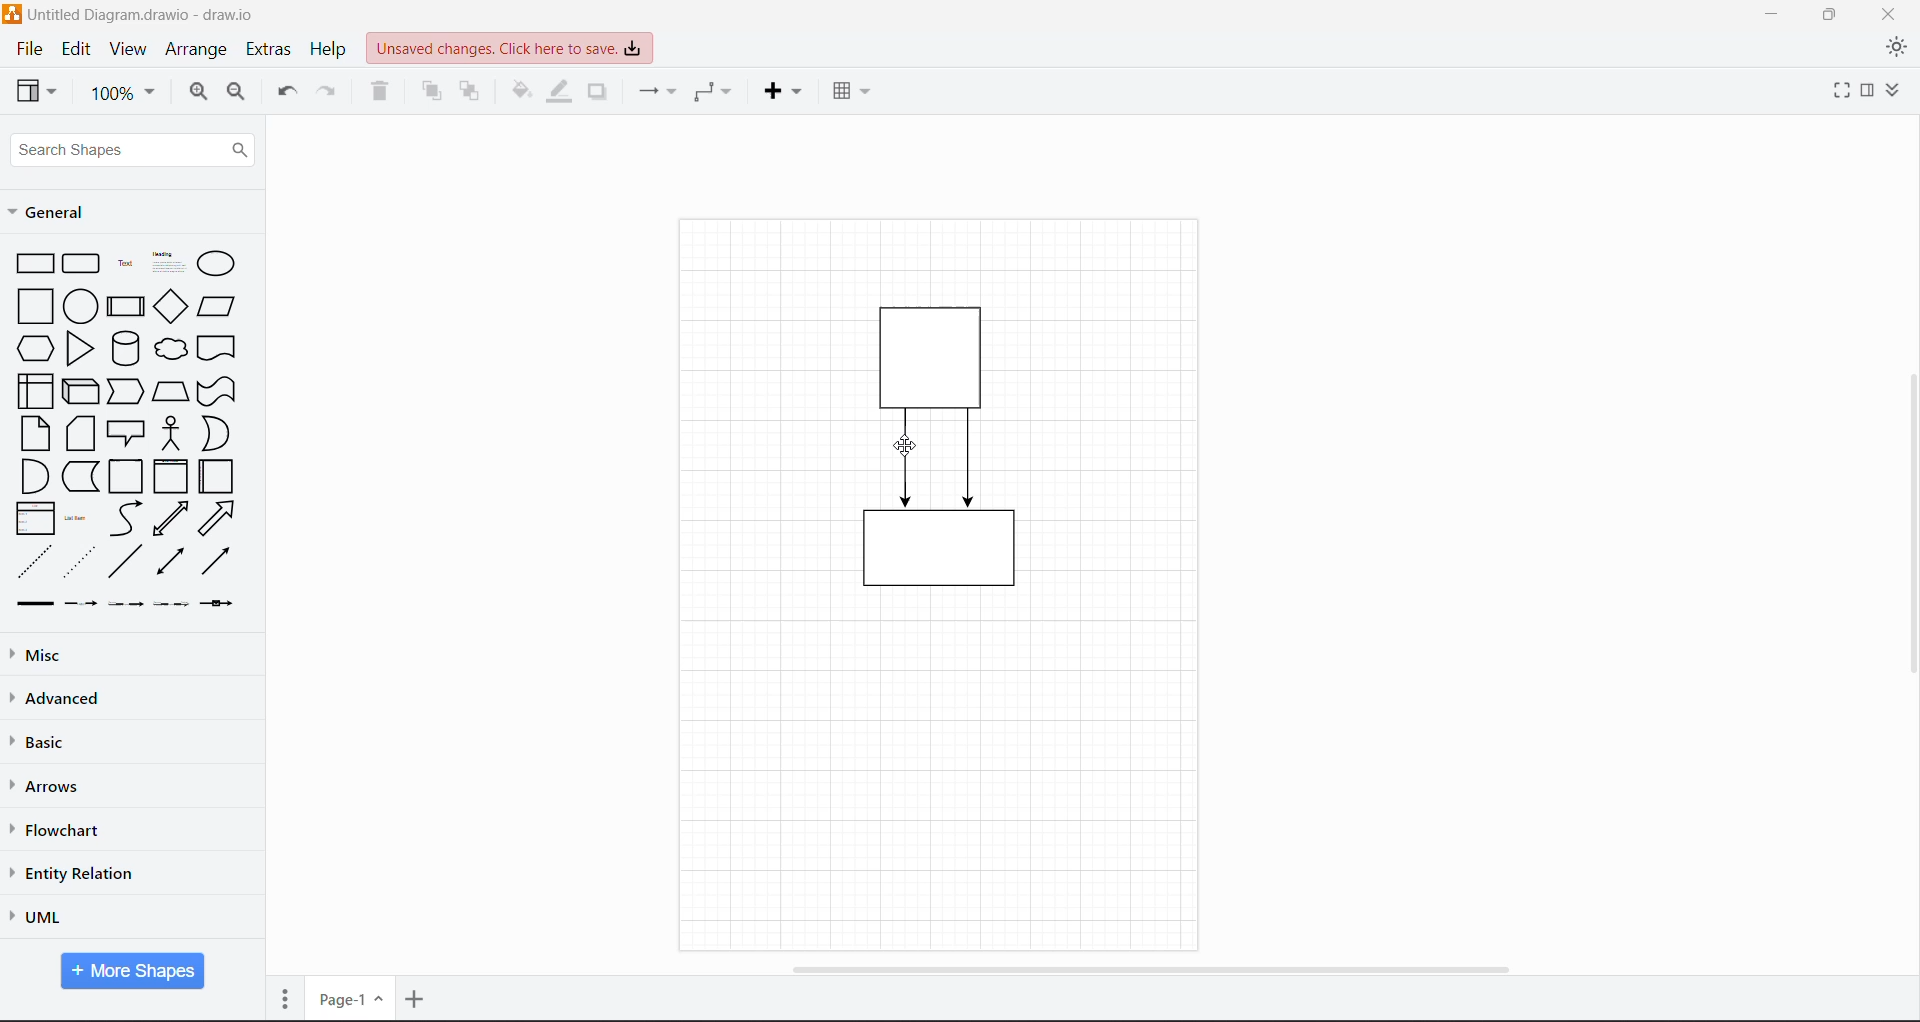  What do you see at coordinates (524, 92) in the screenshot?
I see `Fill Color` at bounding box center [524, 92].